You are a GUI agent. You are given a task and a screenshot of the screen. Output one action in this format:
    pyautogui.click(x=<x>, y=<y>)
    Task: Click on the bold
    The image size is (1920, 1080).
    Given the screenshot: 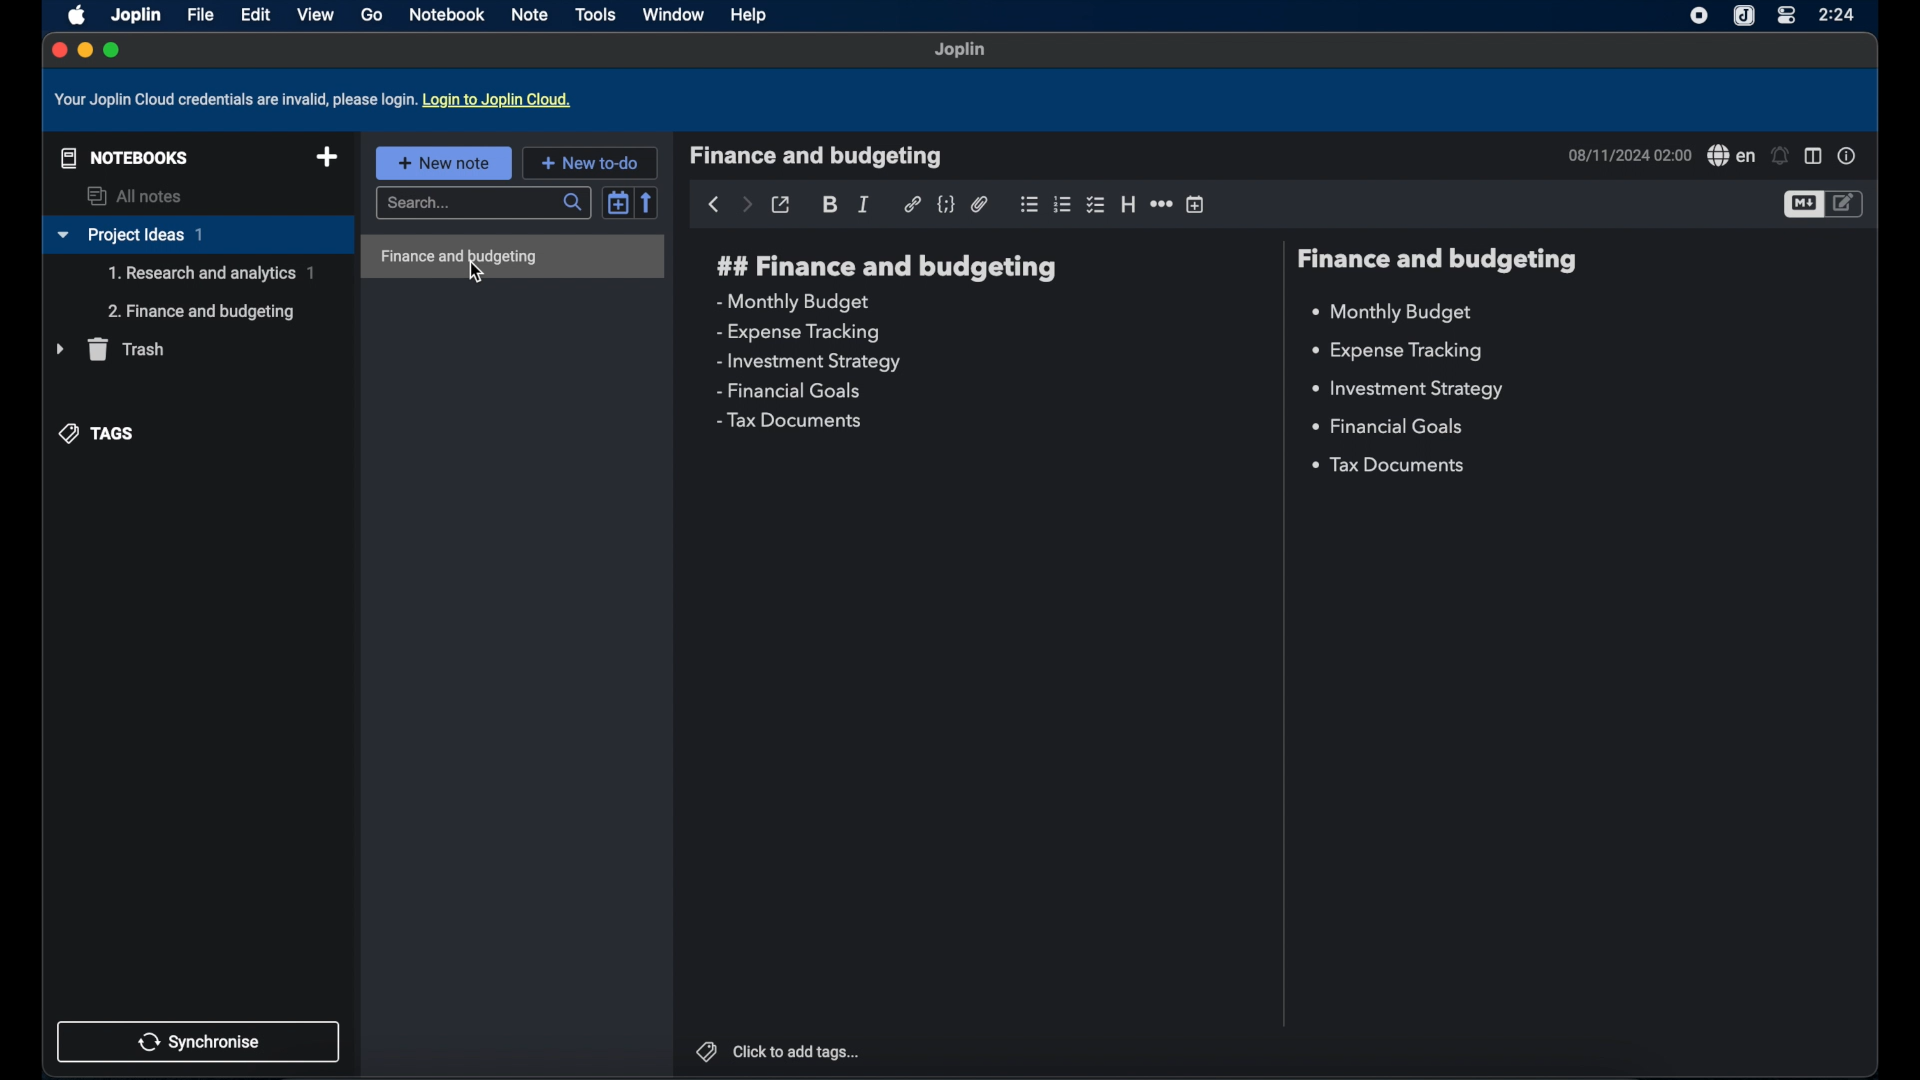 What is the action you would take?
    pyautogui.click(x=831, y=205)
    